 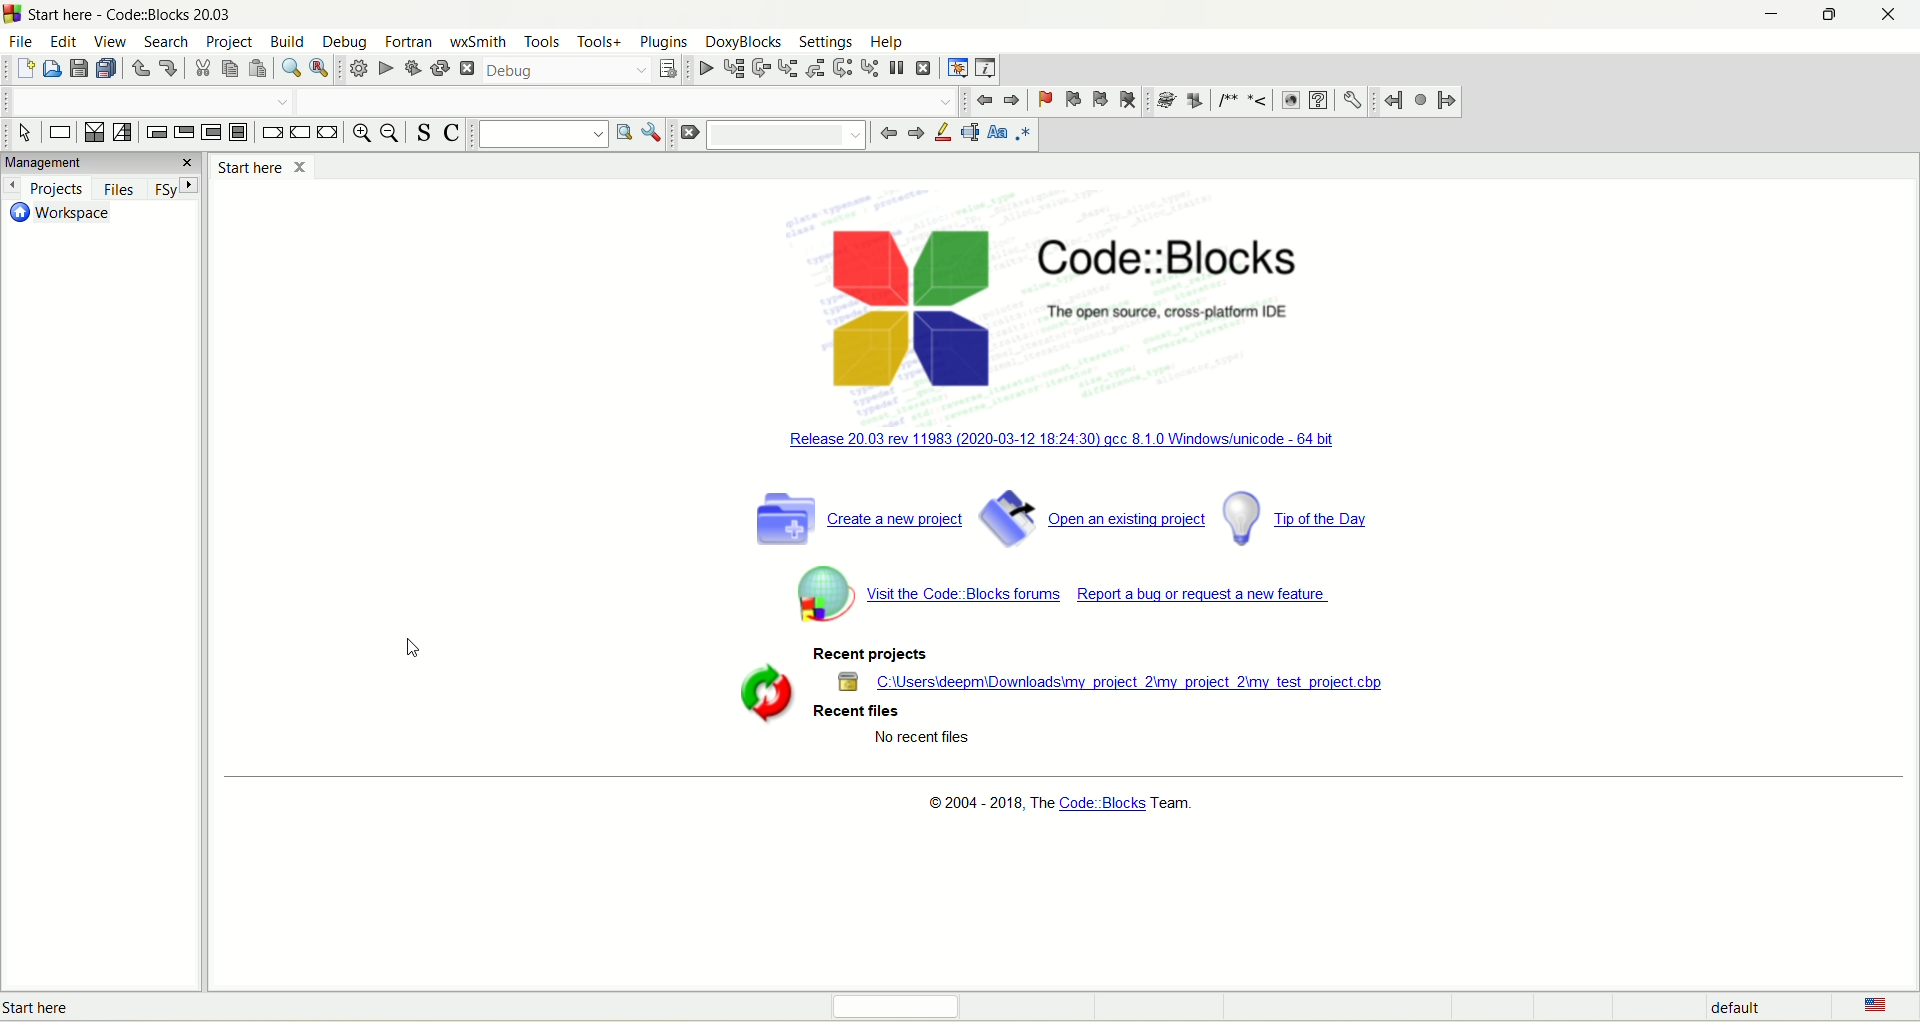 What do you see at coordinates (60, 214) in the screenshot?
I see `workspace` at bounding box center [60, 214].